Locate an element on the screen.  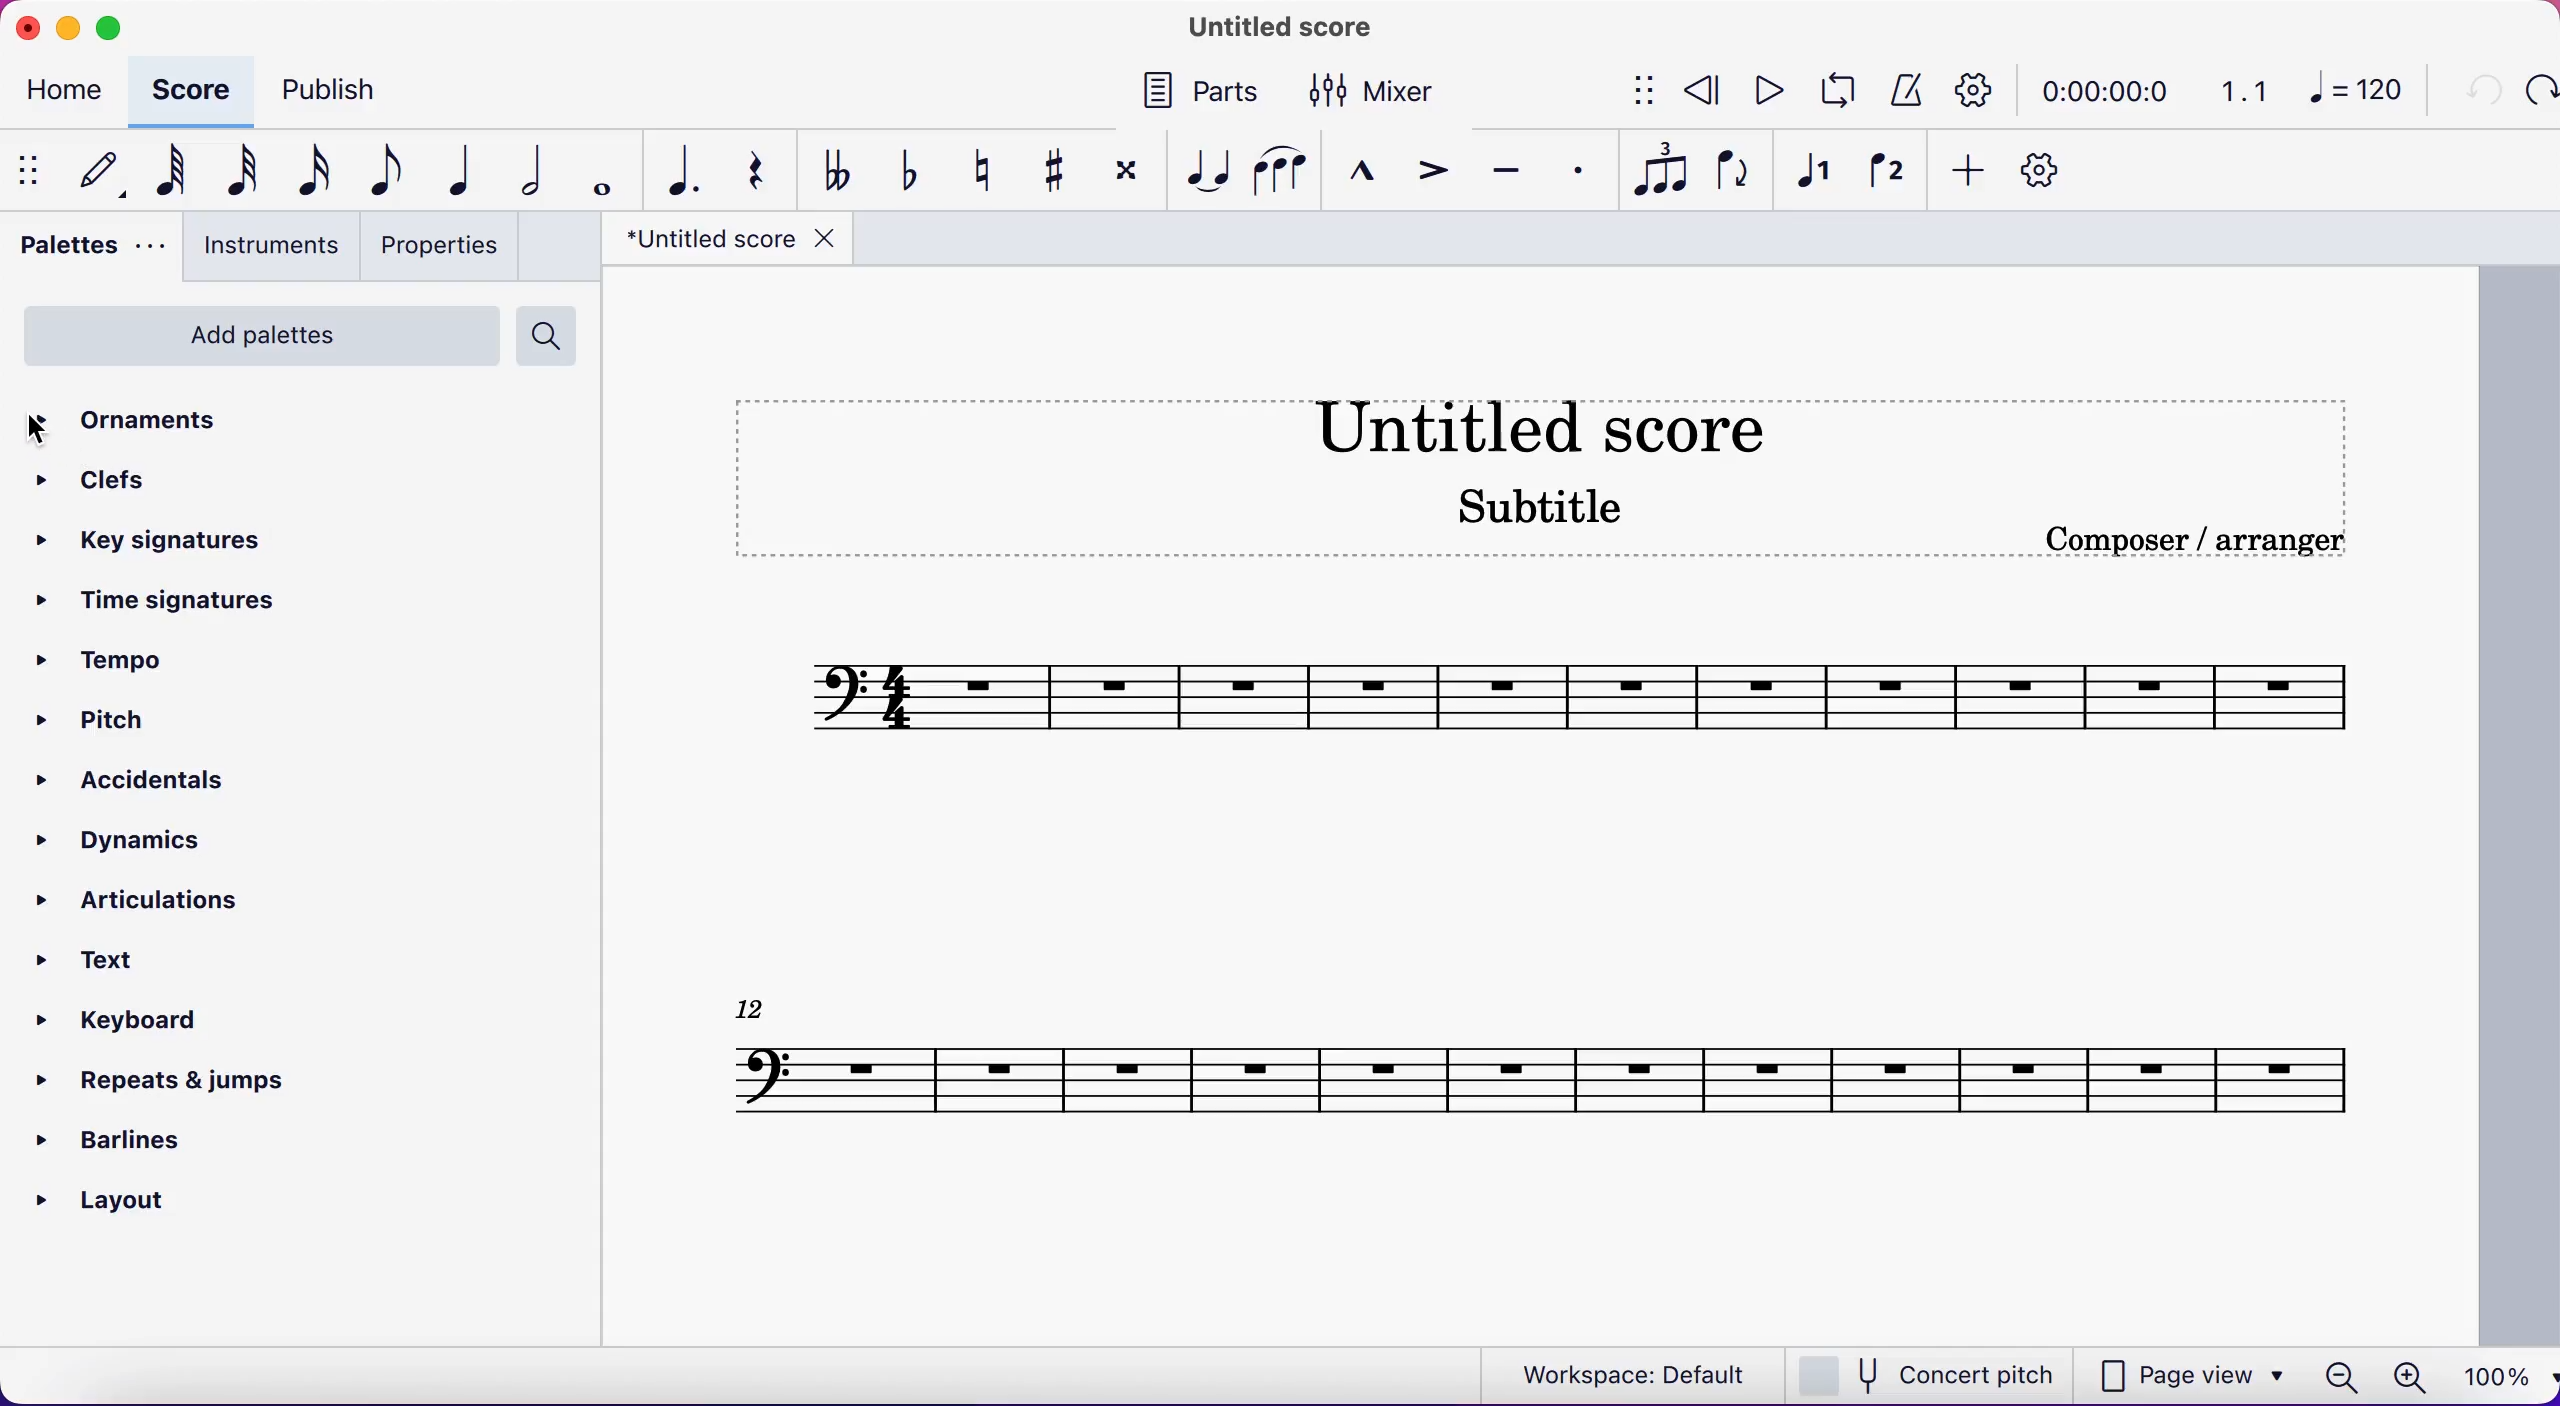
staccato is located at coordinates (1573, 169).